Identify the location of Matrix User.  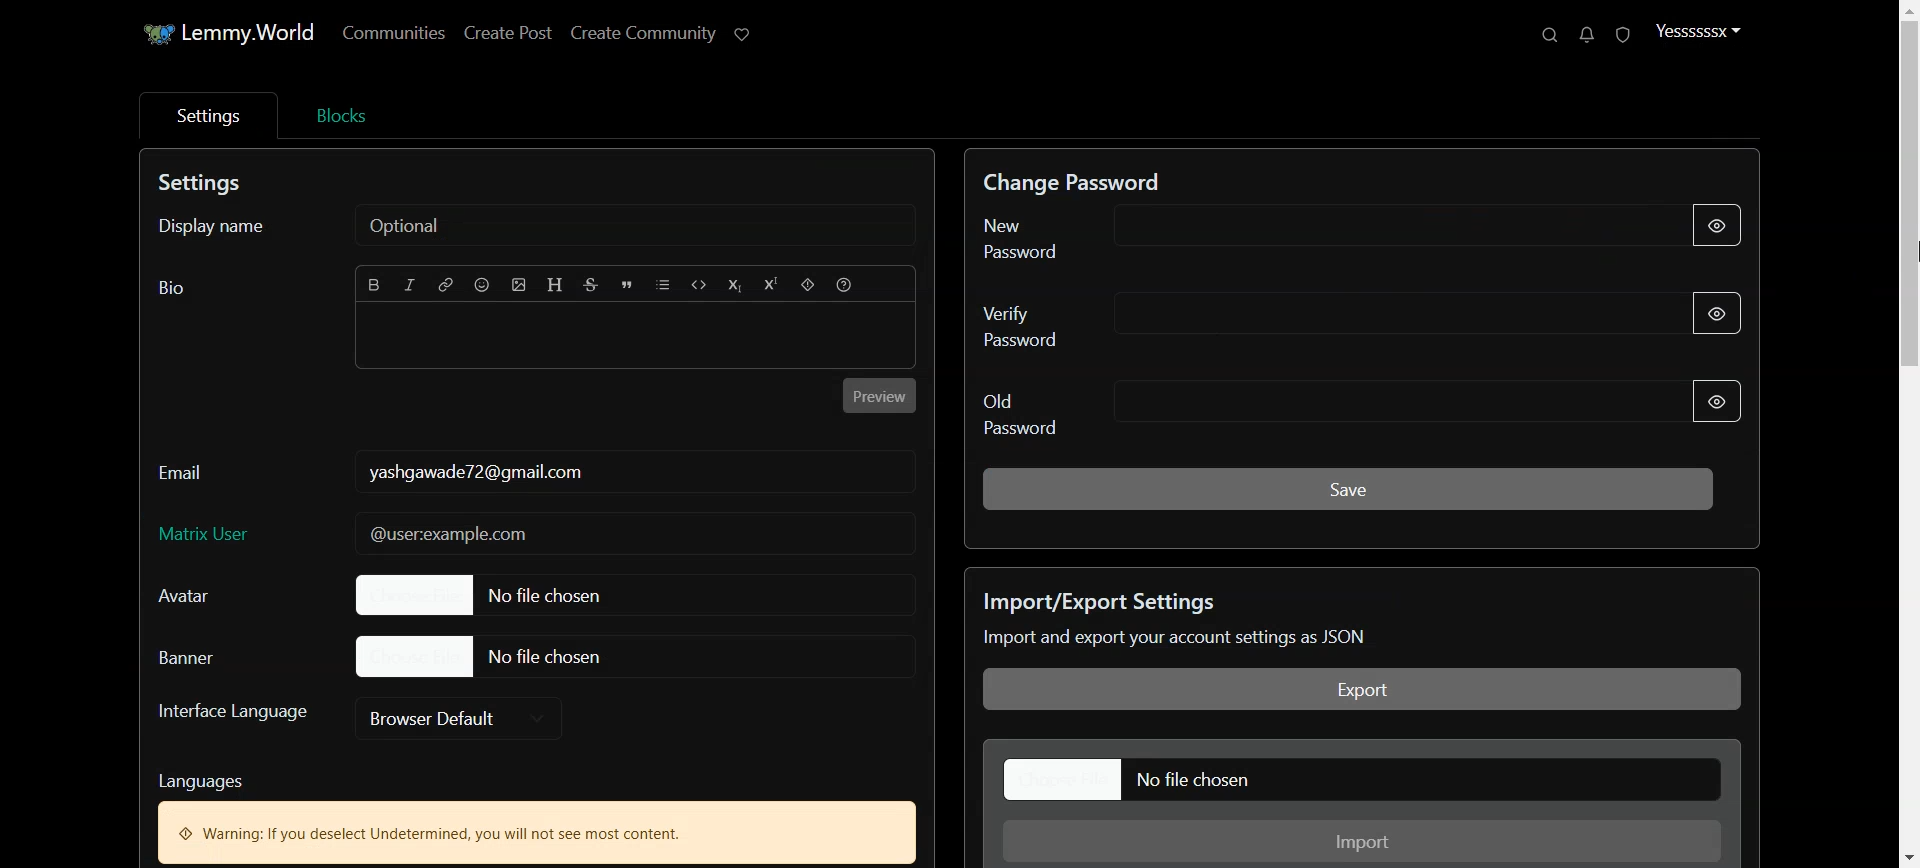
(232, 536).